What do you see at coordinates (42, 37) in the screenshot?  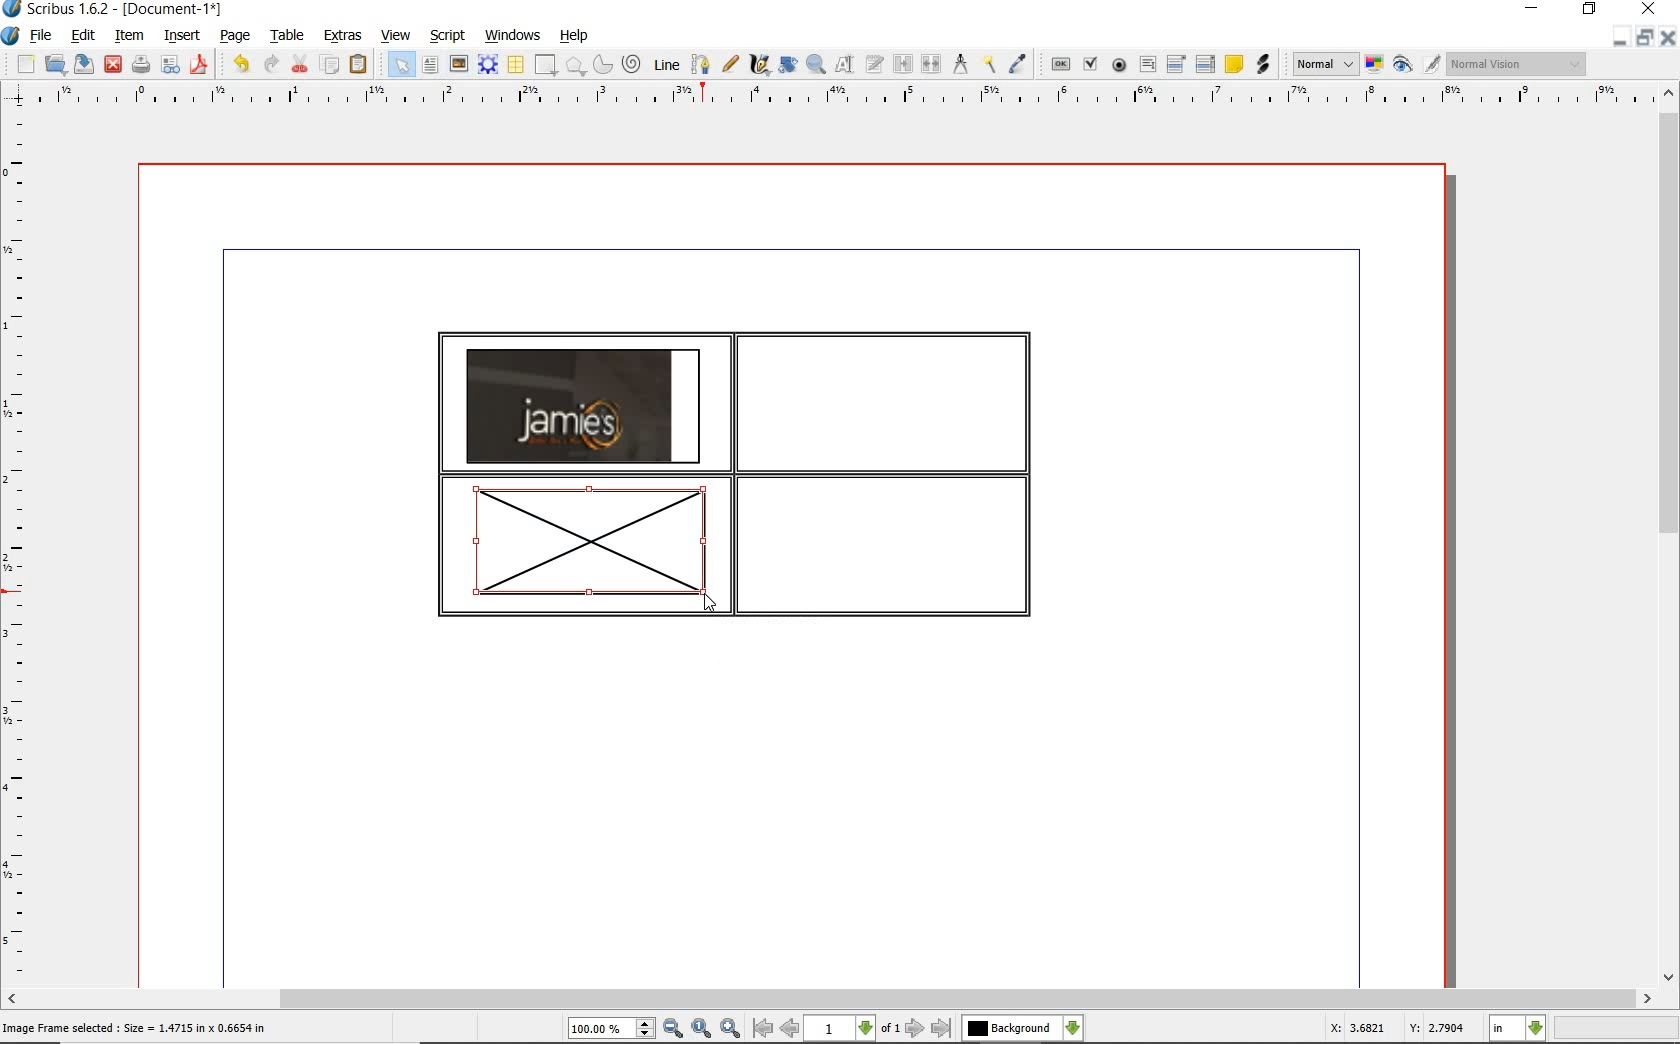 I see `file` at bounding box center [42, 37].